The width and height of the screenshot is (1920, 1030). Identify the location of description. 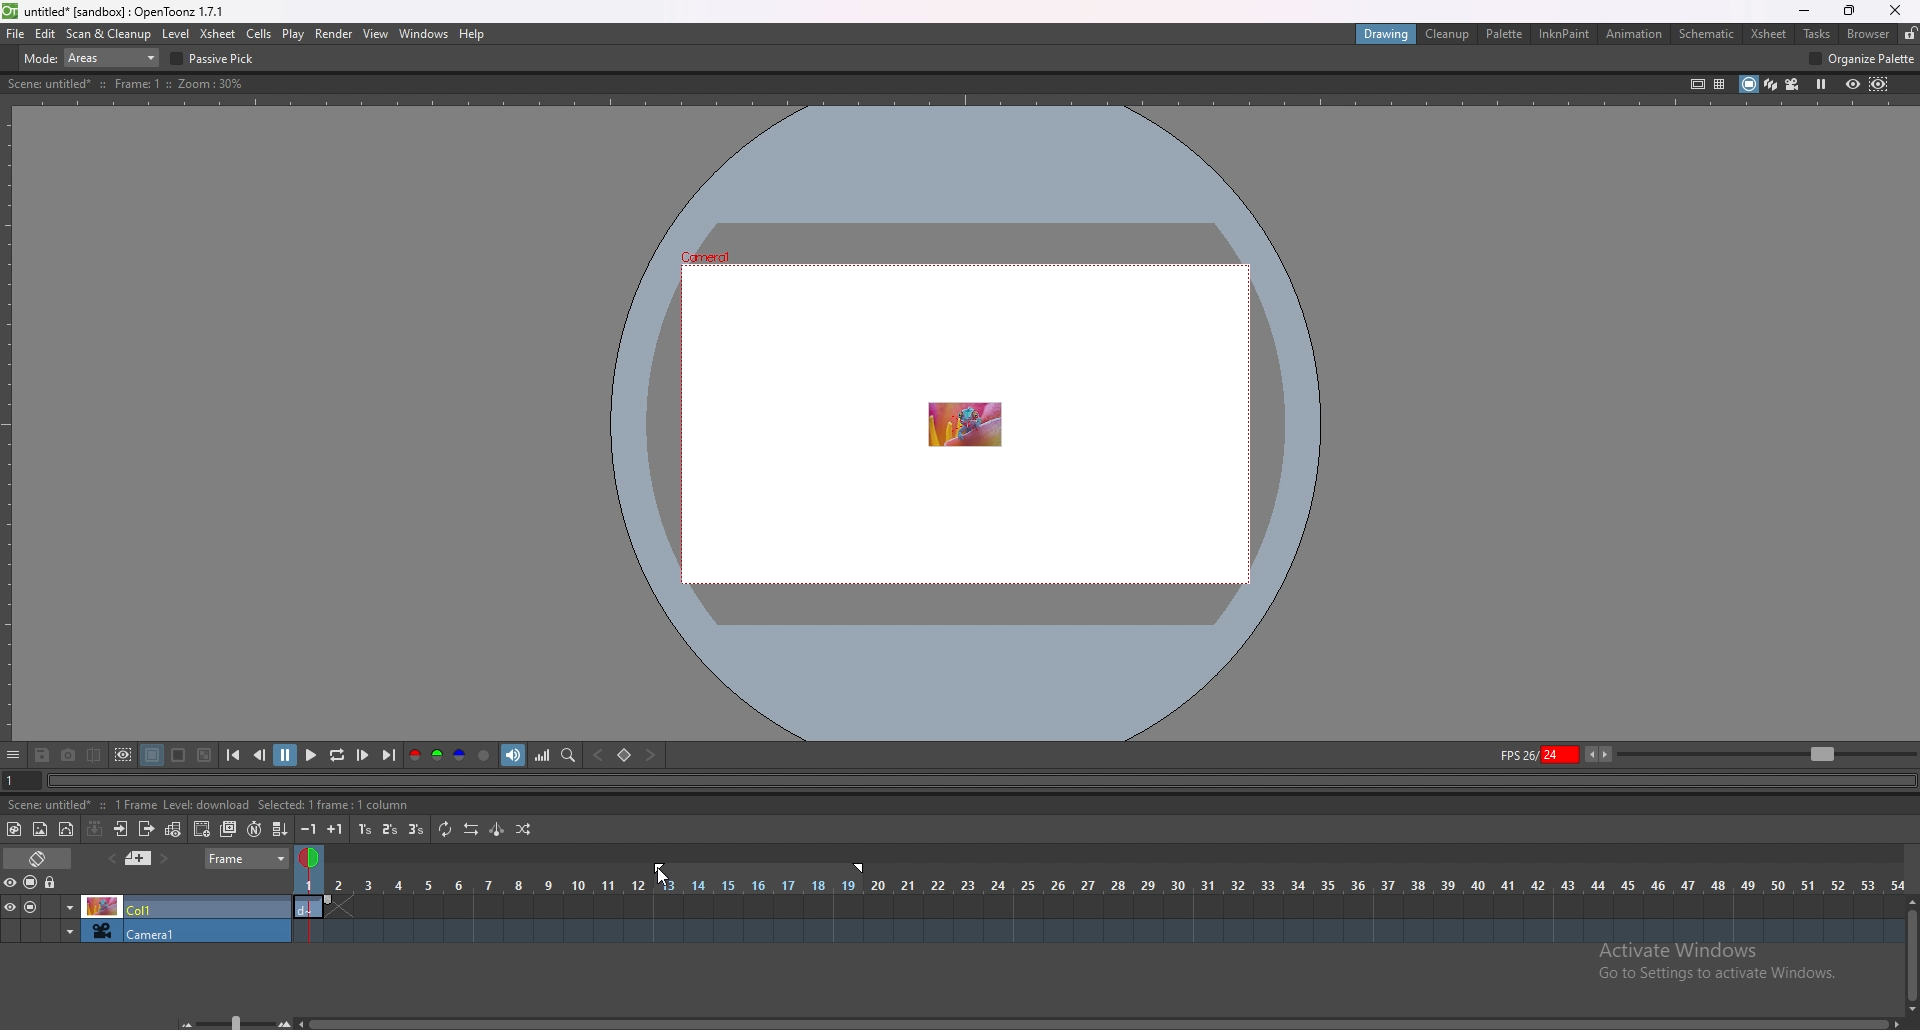
(128, 84).